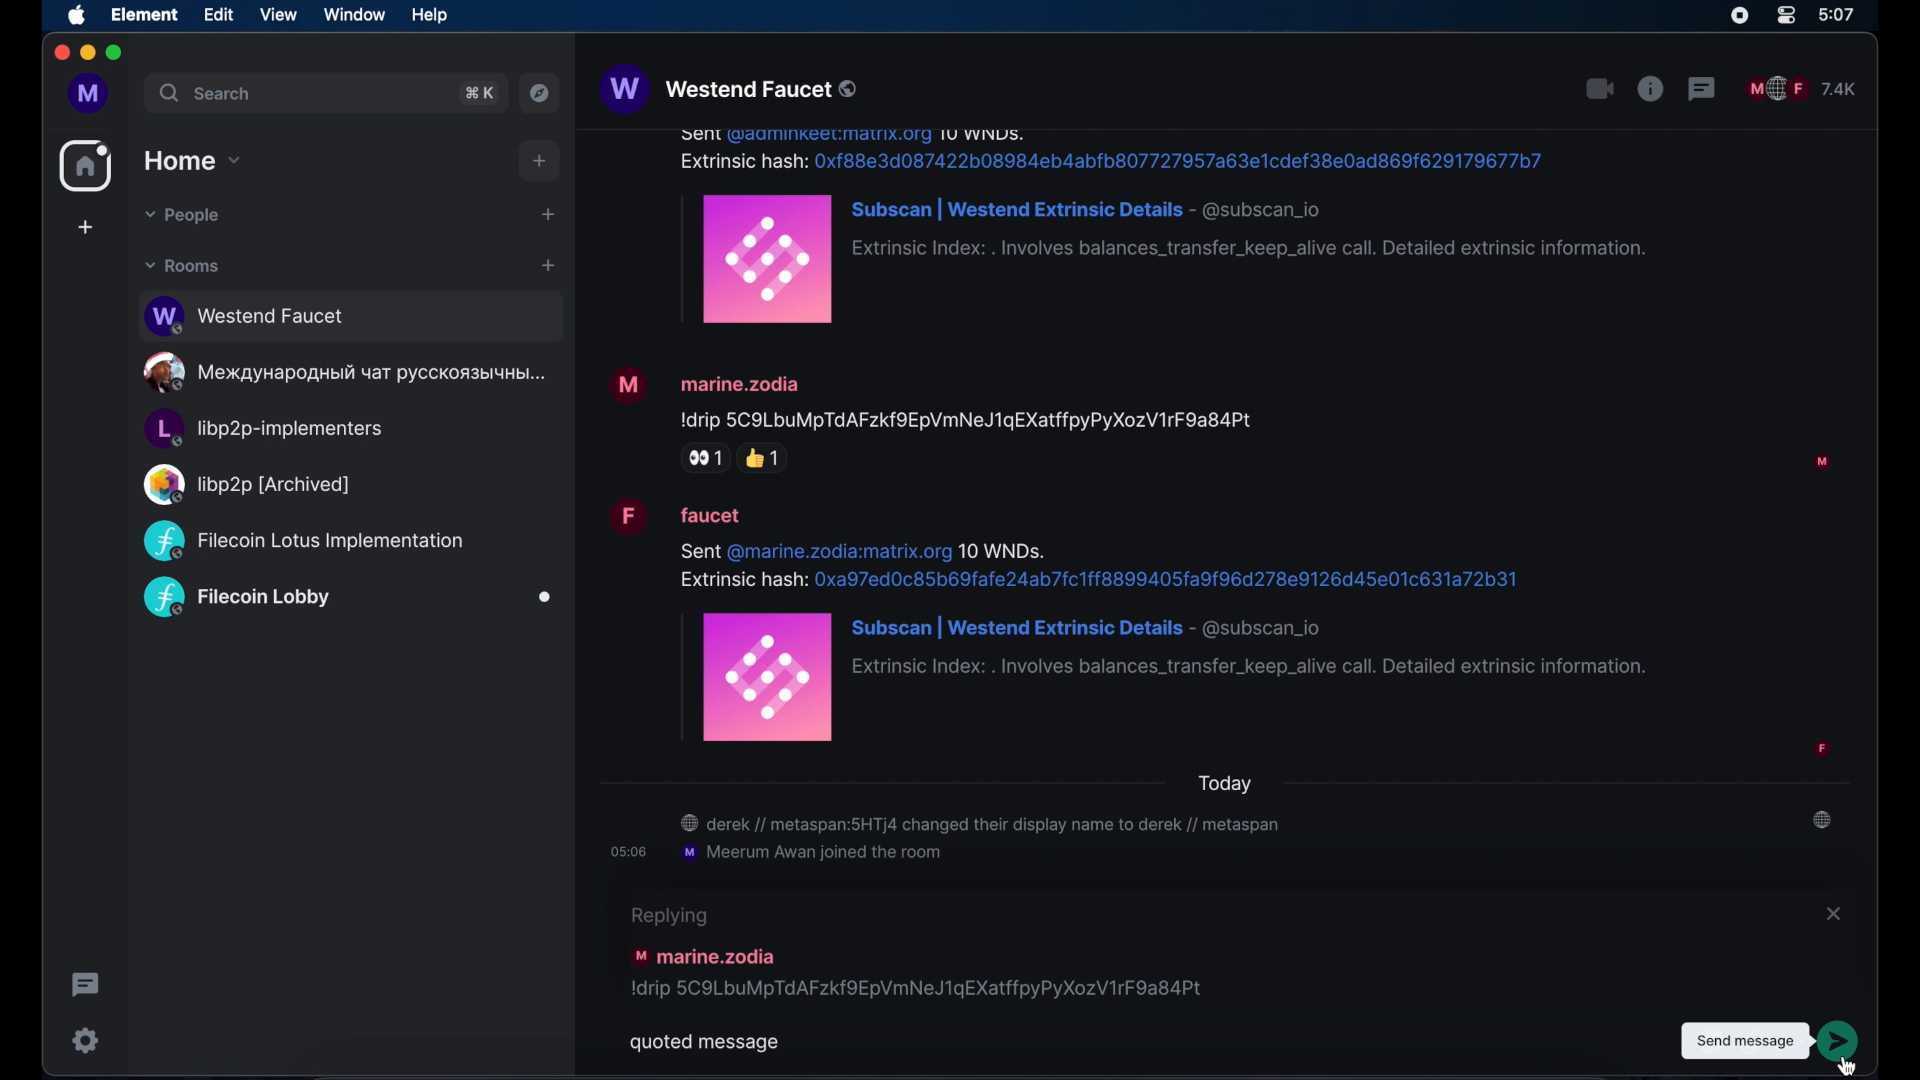  What do you see at coordinates (1223, 419) in the screenshot?
I see `message` at bounding box center [1223, 419].